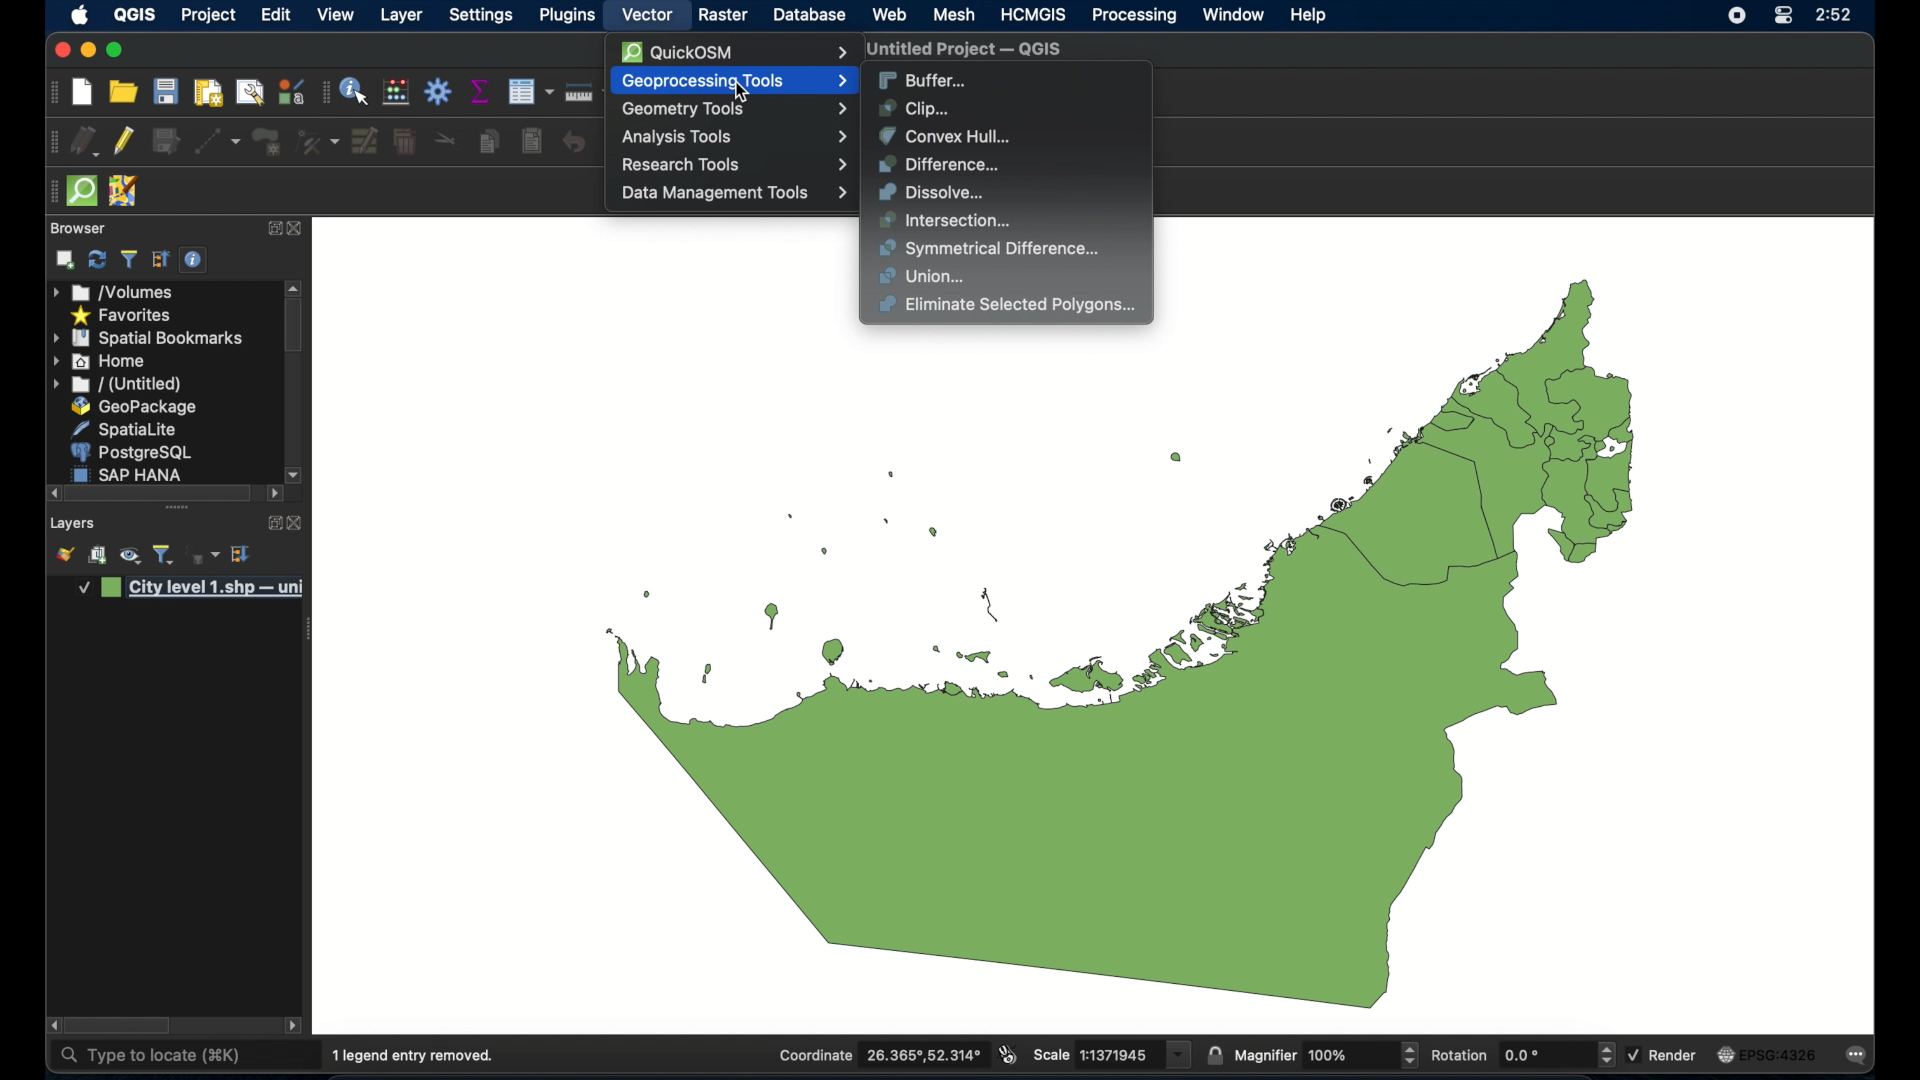 The image size is (1920, 1080). Describe the element at coordinates (114, 291) in the screenshot. I see `volumes` at that location.